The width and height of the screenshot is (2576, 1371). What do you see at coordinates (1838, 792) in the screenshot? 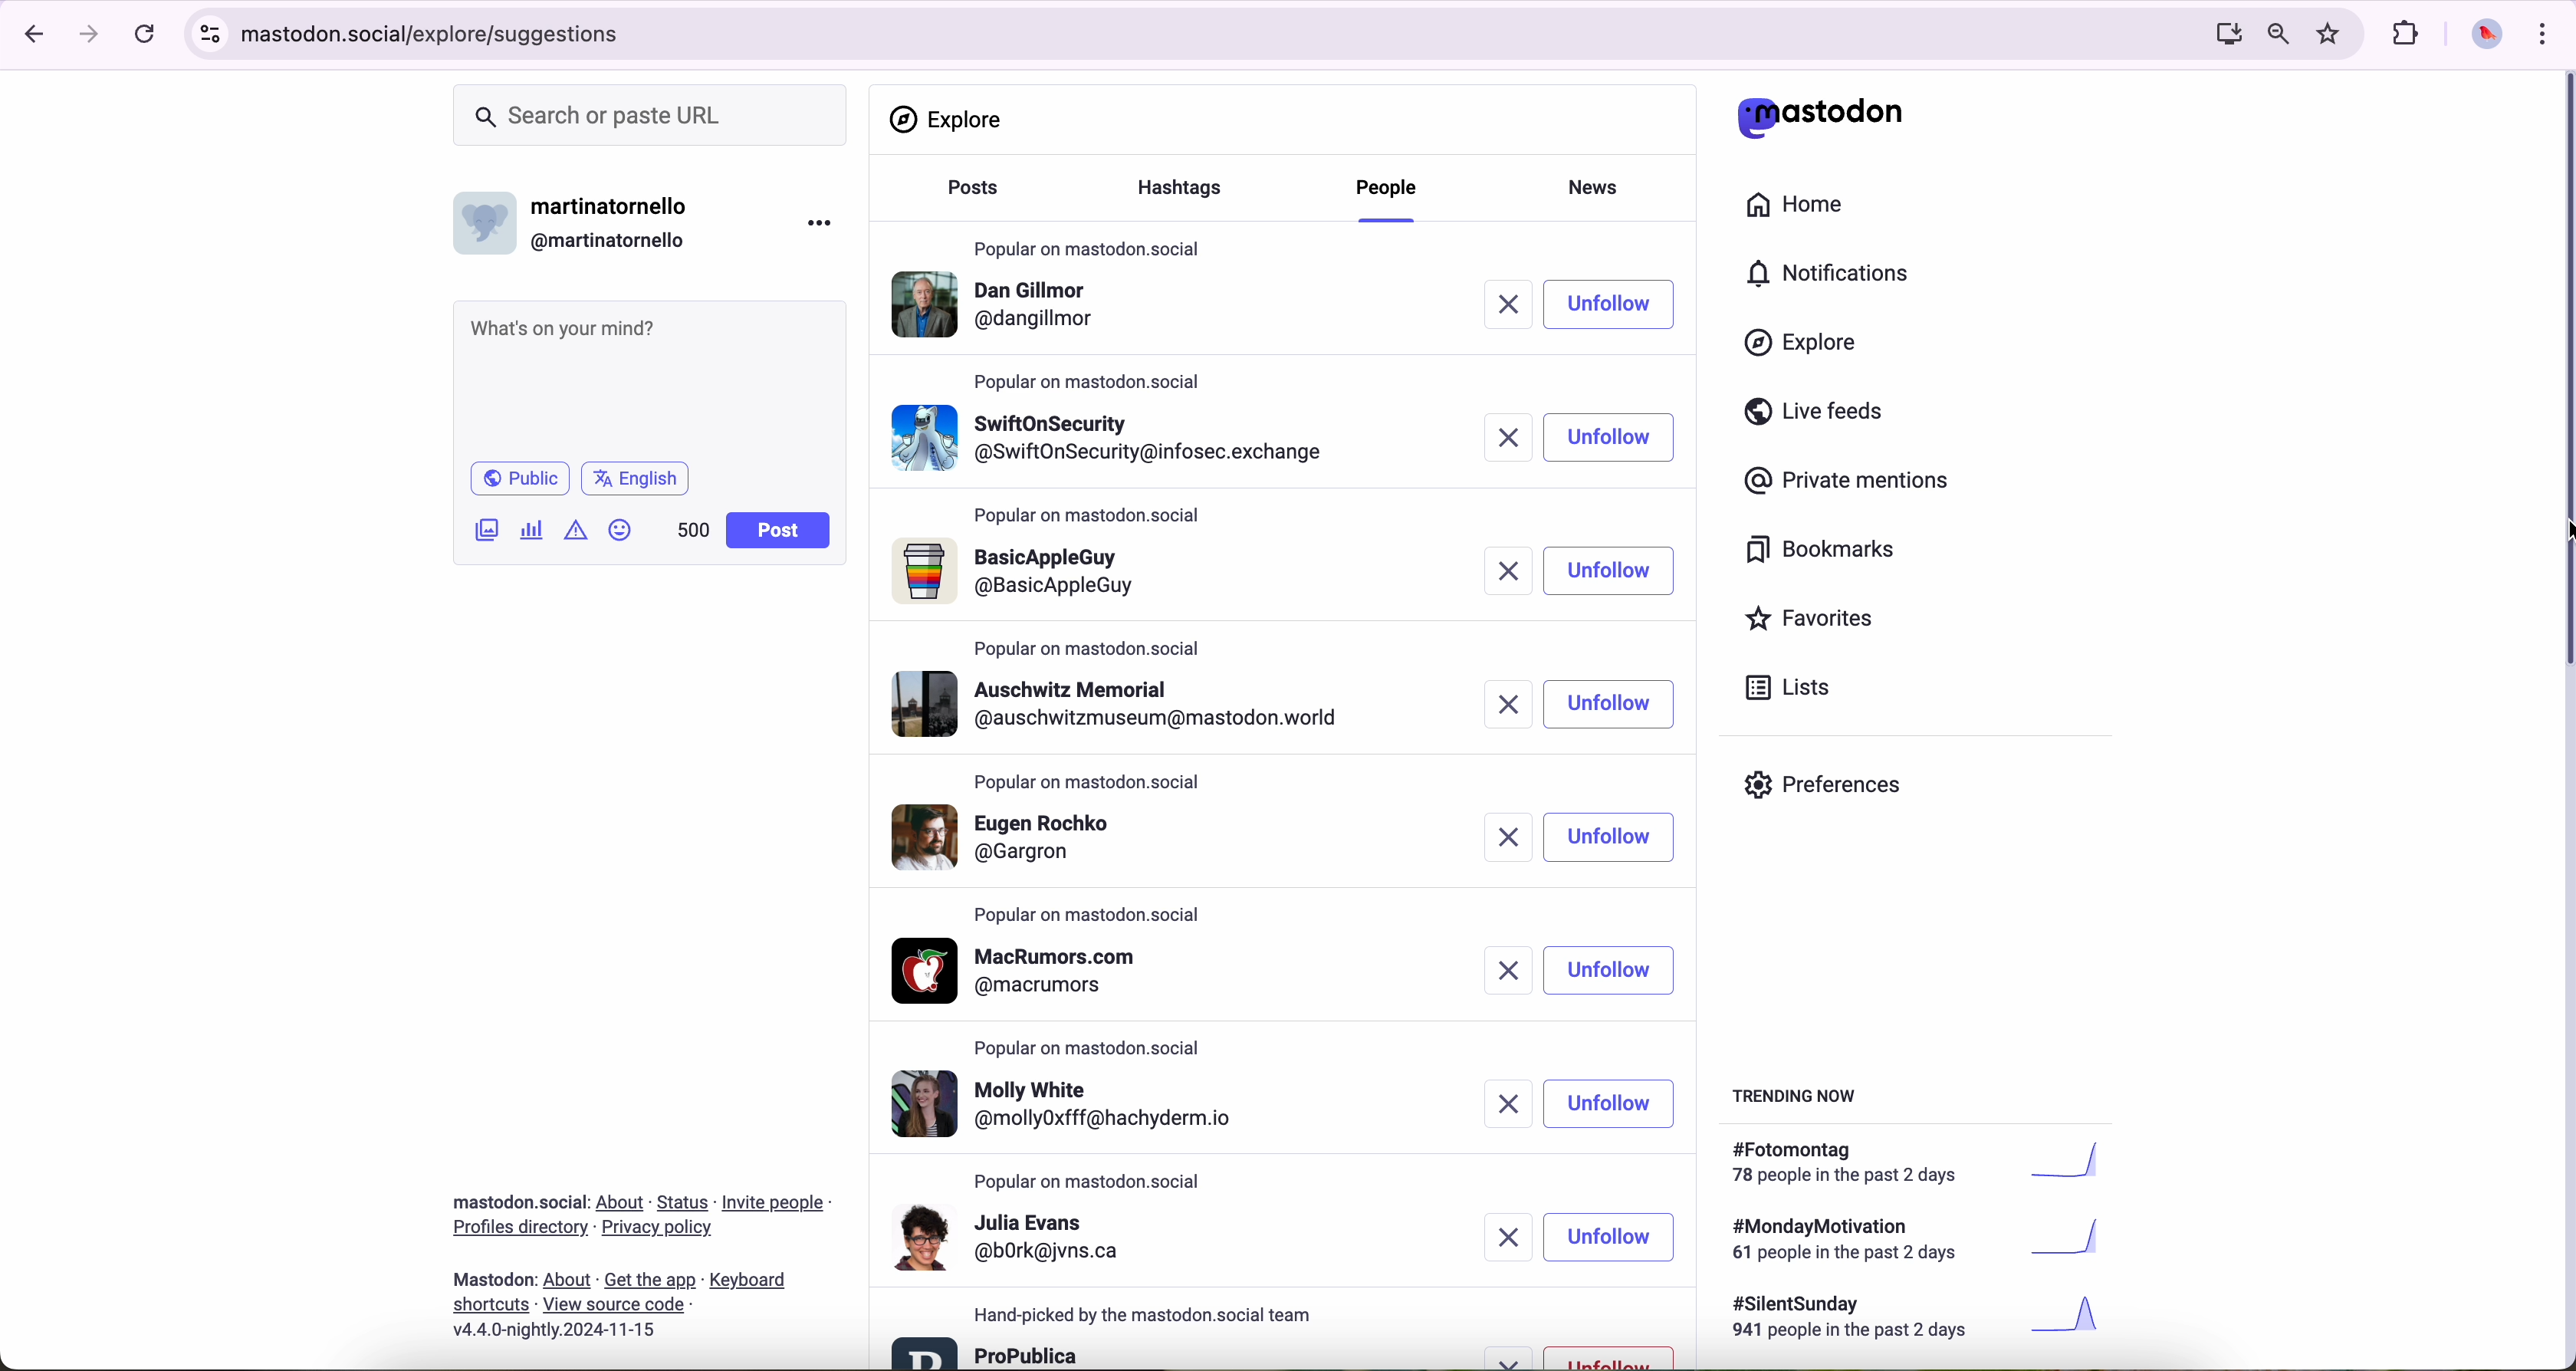
I see `preferences` at bounding box center [1838, 792].